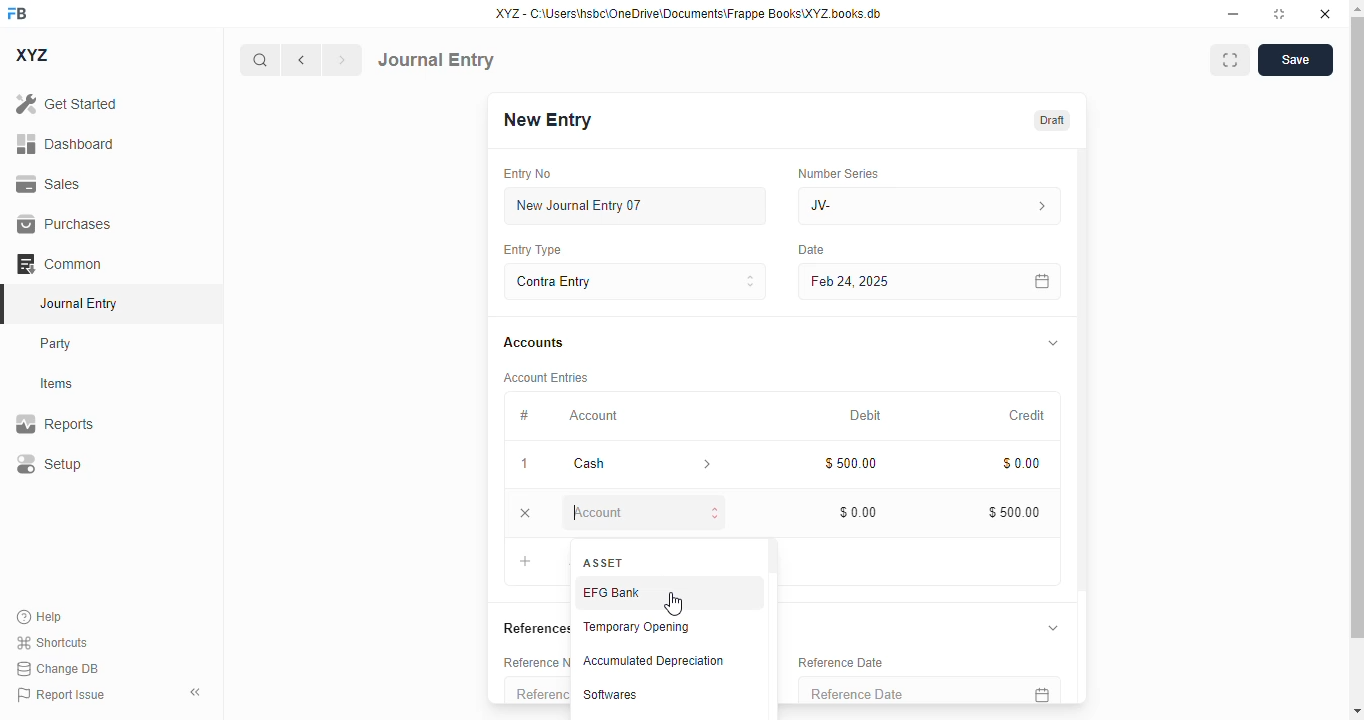 Image resolution: width=1364 pixels, height=720 pixels. Describe the element at coordinates (840, 662) in the screenshot. I see `reference date` at that location.